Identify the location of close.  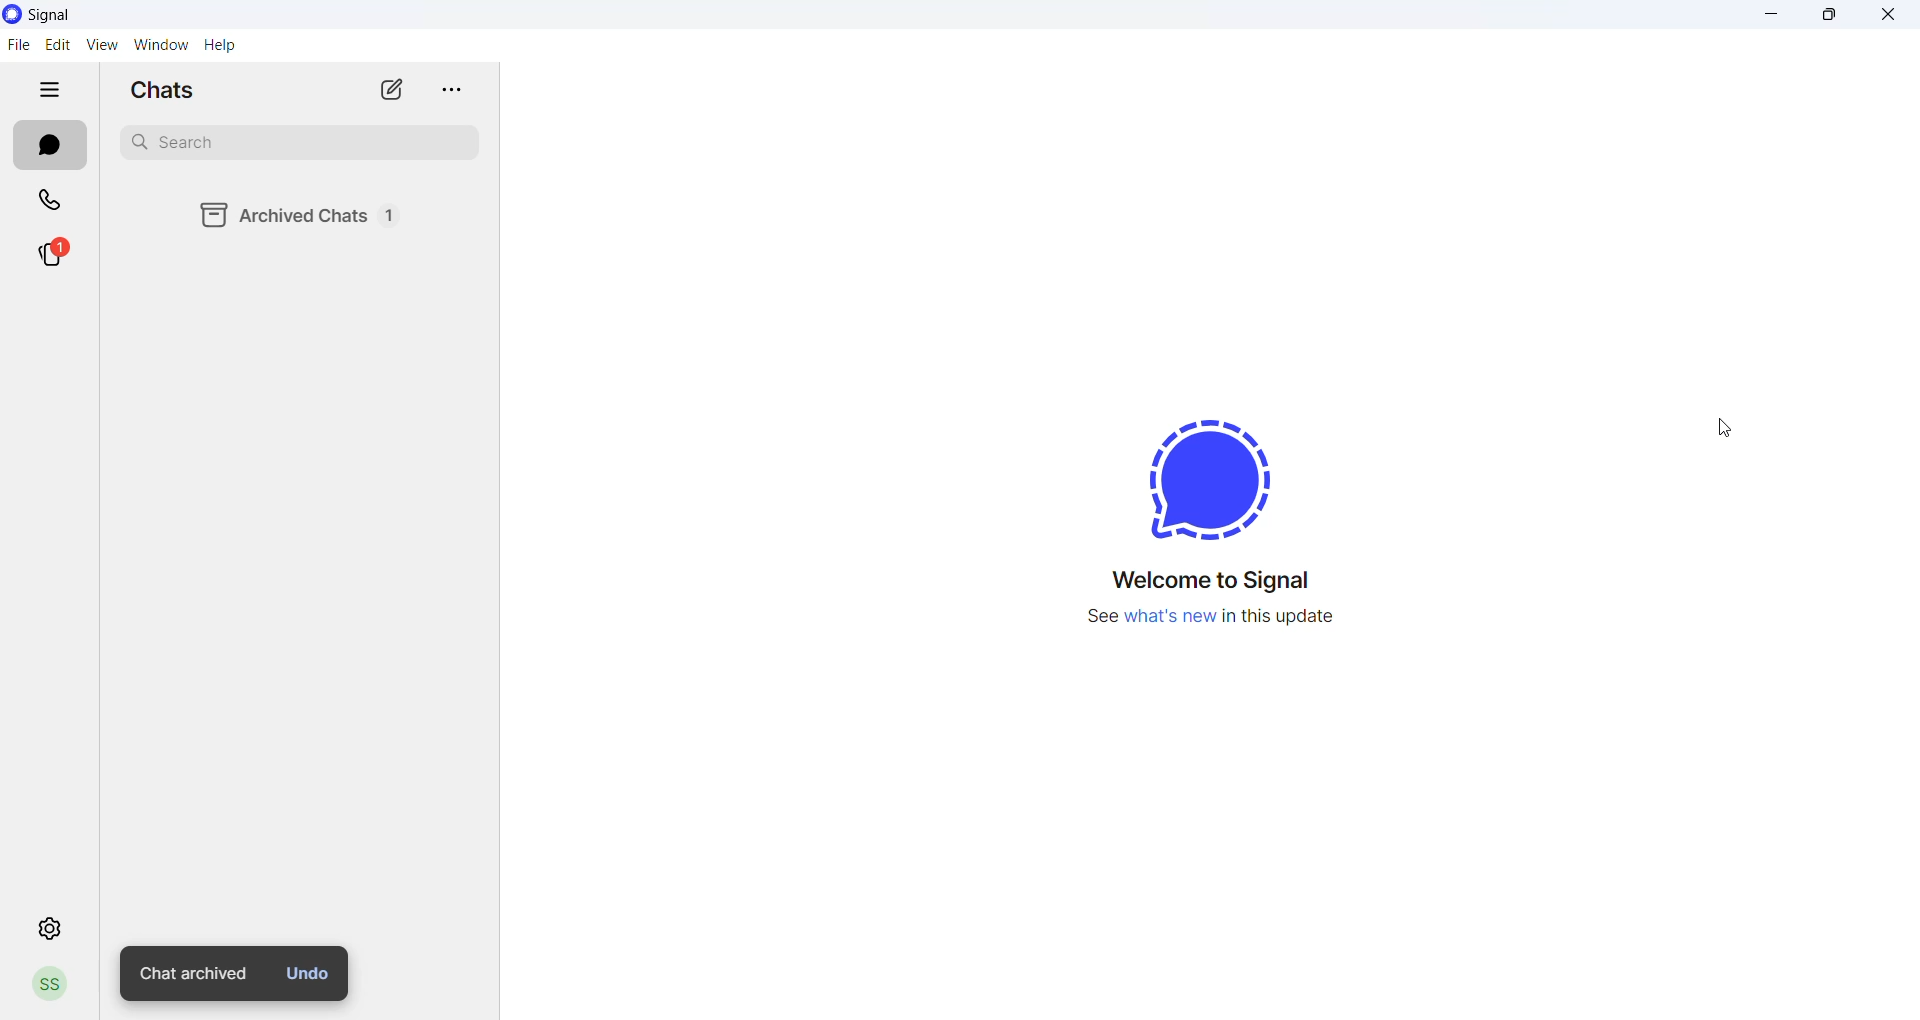
(1888, 12).